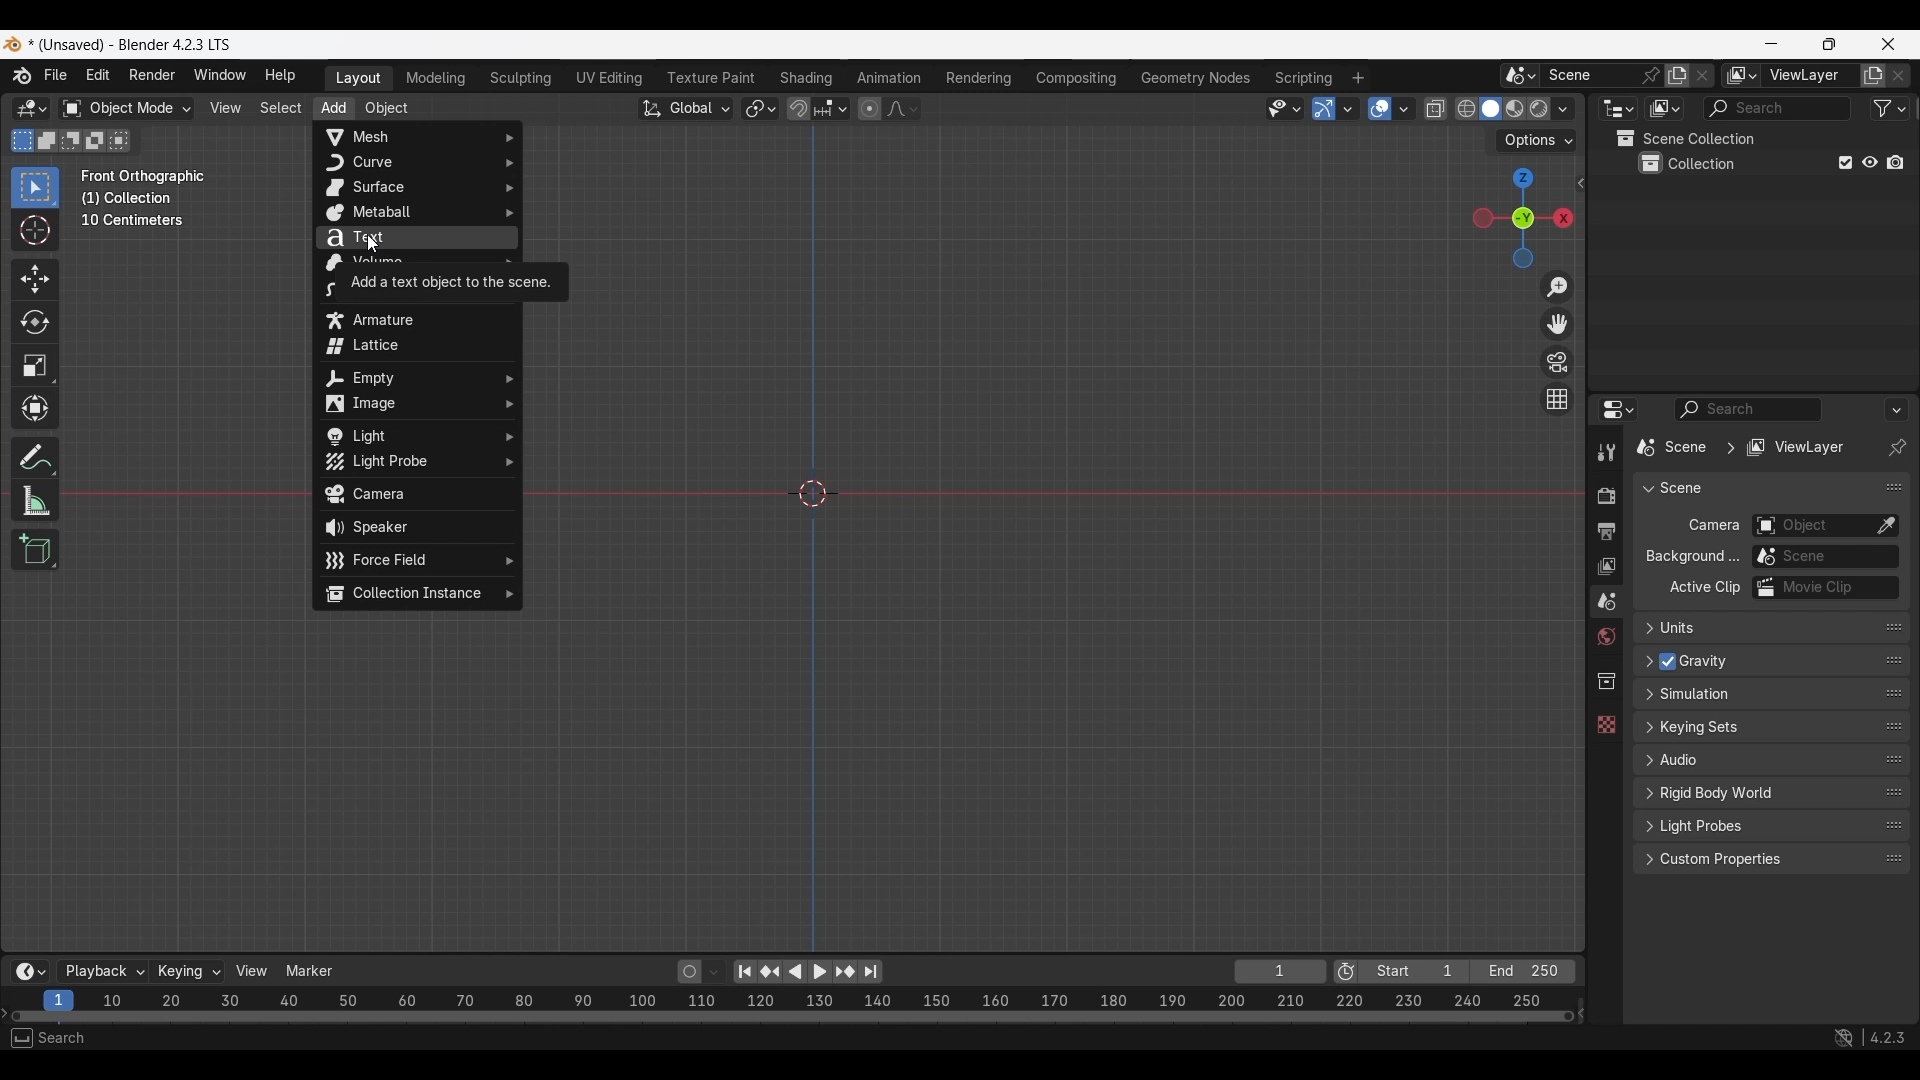 The image size is (1920, 1080). I want to click on Name view layer, so click(1810, 76).